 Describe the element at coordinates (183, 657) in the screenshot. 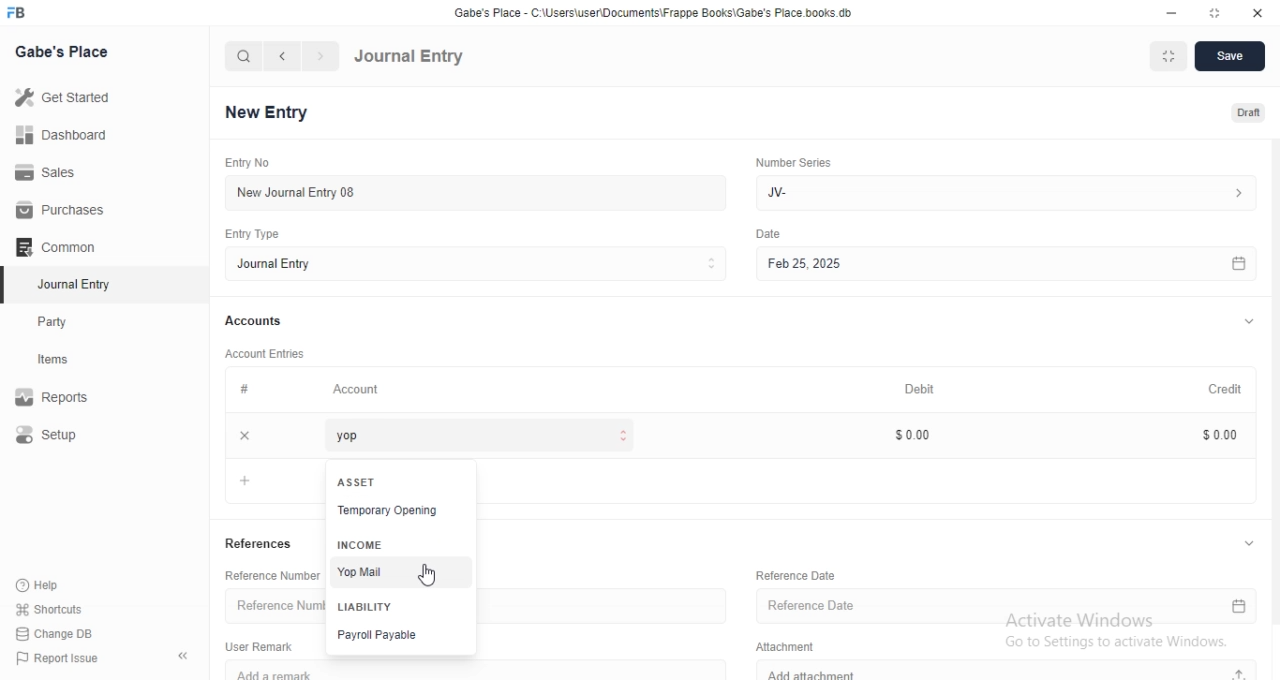

I see `collapse sidebar` at that location.